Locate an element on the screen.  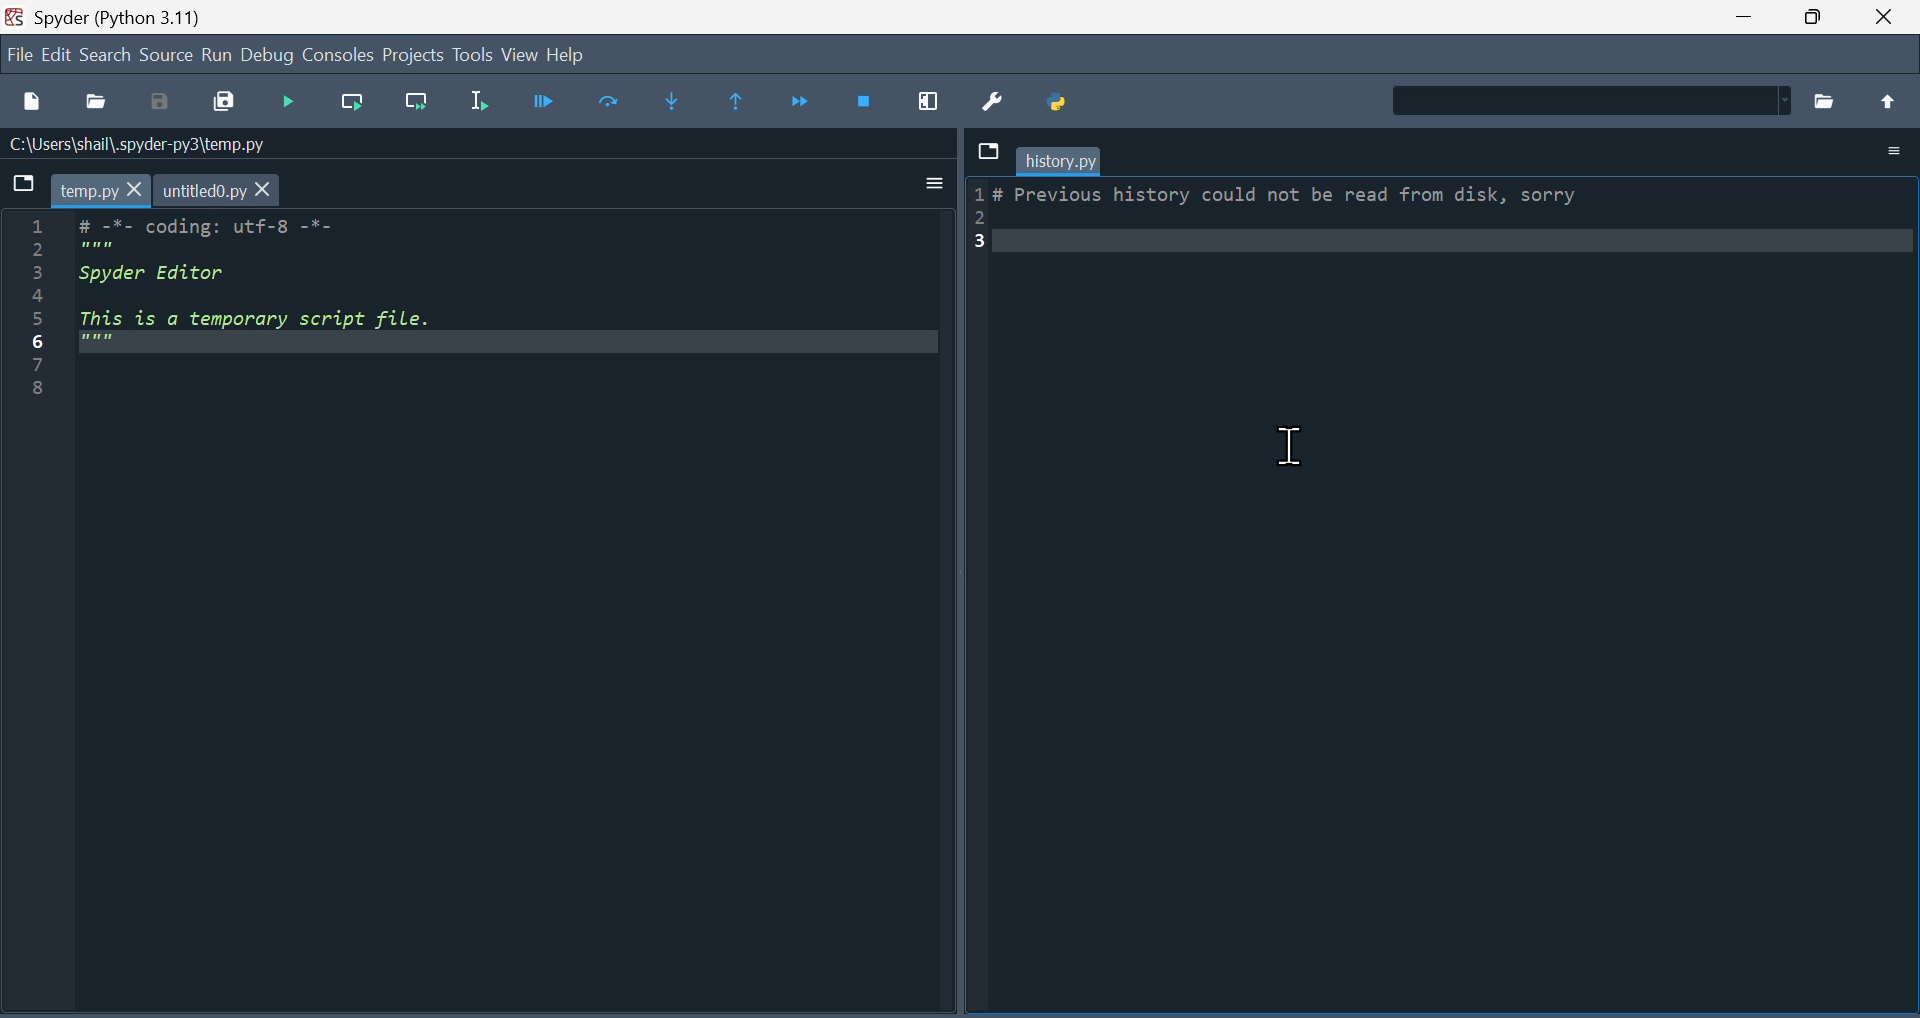
spyder (Python 3.11) is located at coordinates (128, 16).